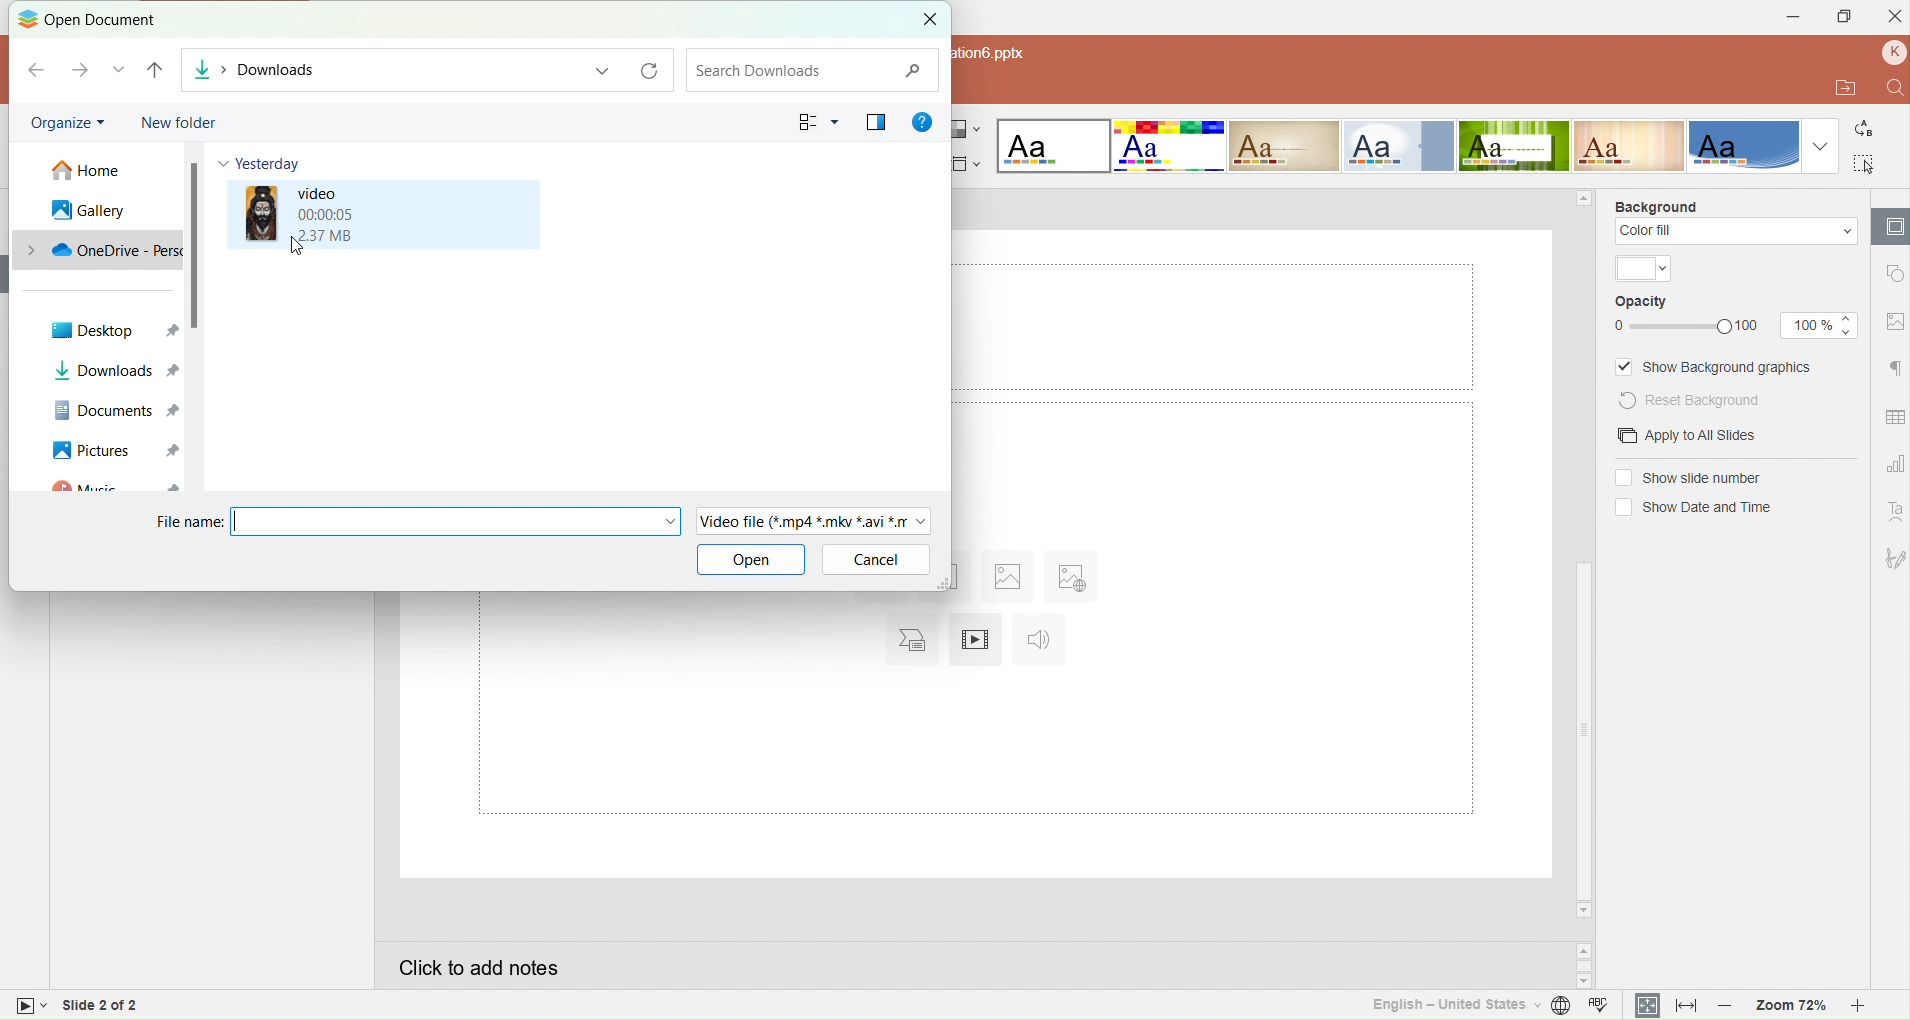 Image resolution: width=1910 pixels, height=1020 pixels. What do you see at coordinates (1053, 146) in the screenshot?
I see `Blank` at bounding box center [1053, 146].